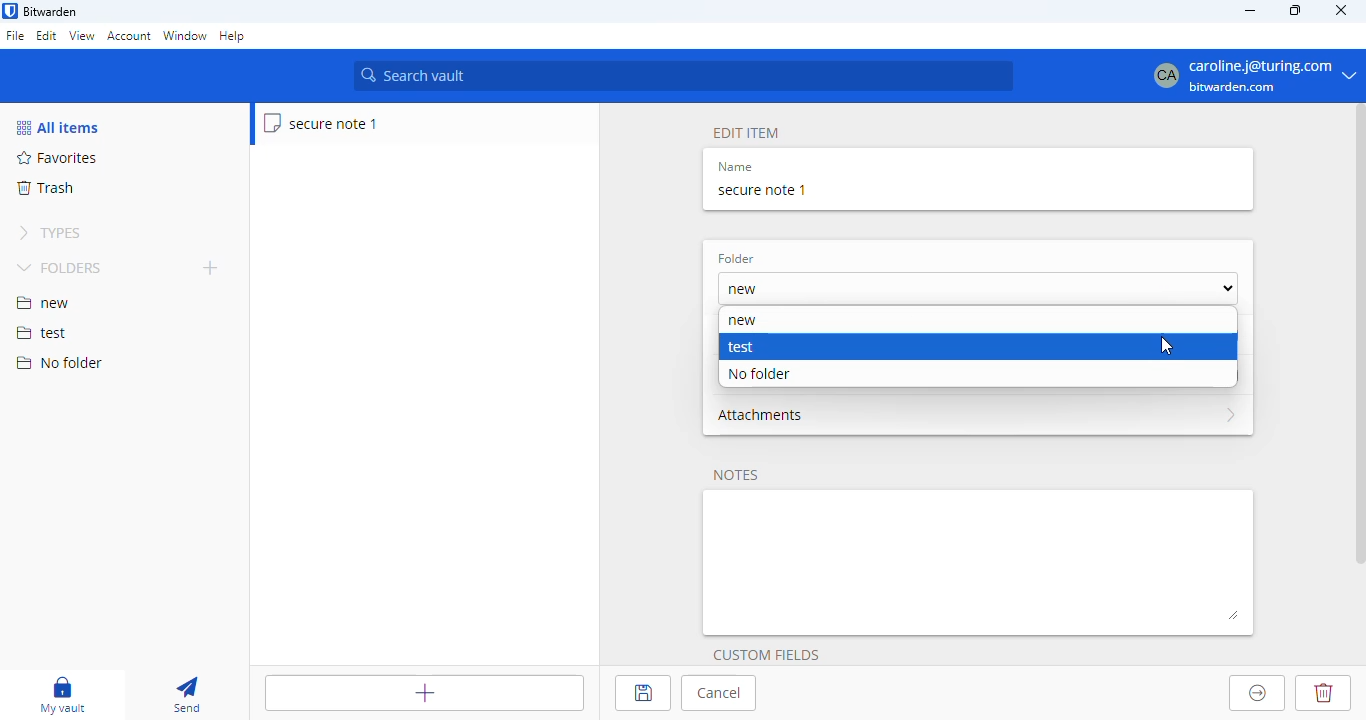 Image resolution: width=1366 pixels, height=720 pixels. Describe the element at coordinates (15, 37) in the screenshot. I see `file` at that location.